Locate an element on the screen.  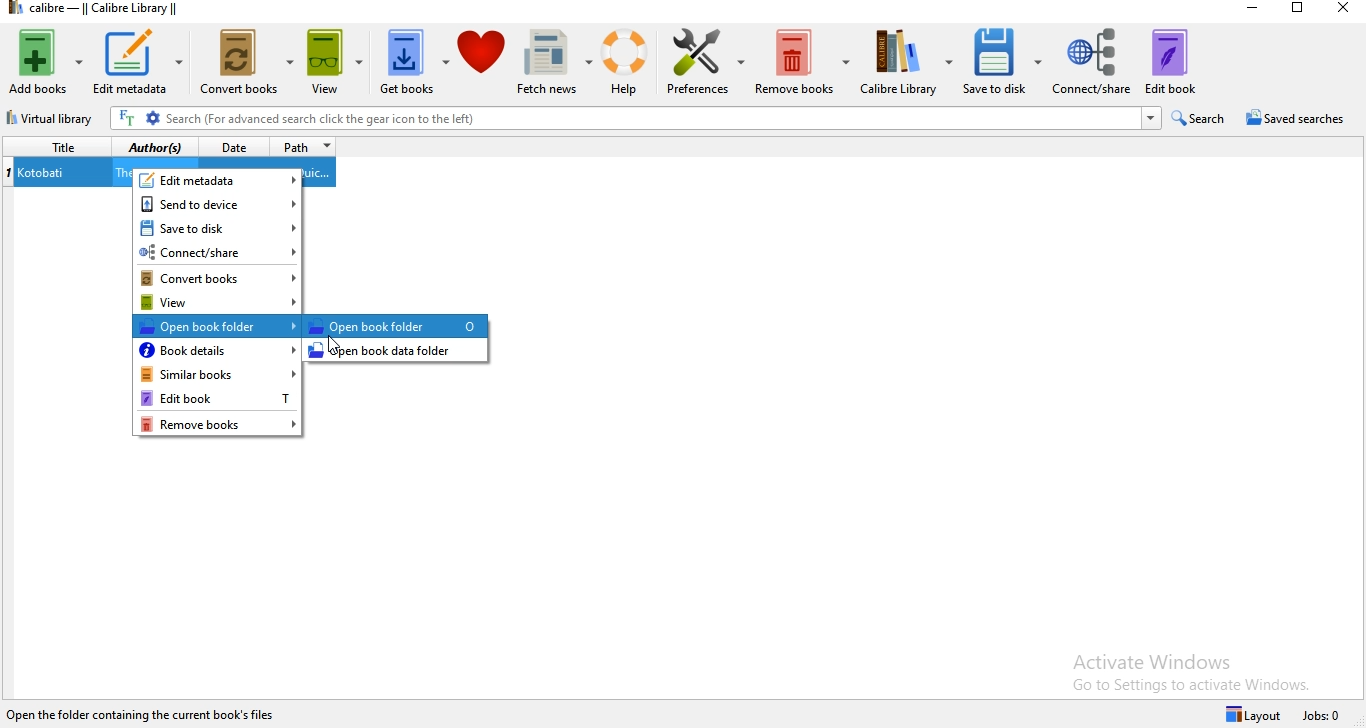
calibre library is located at coordinates (904, 65).